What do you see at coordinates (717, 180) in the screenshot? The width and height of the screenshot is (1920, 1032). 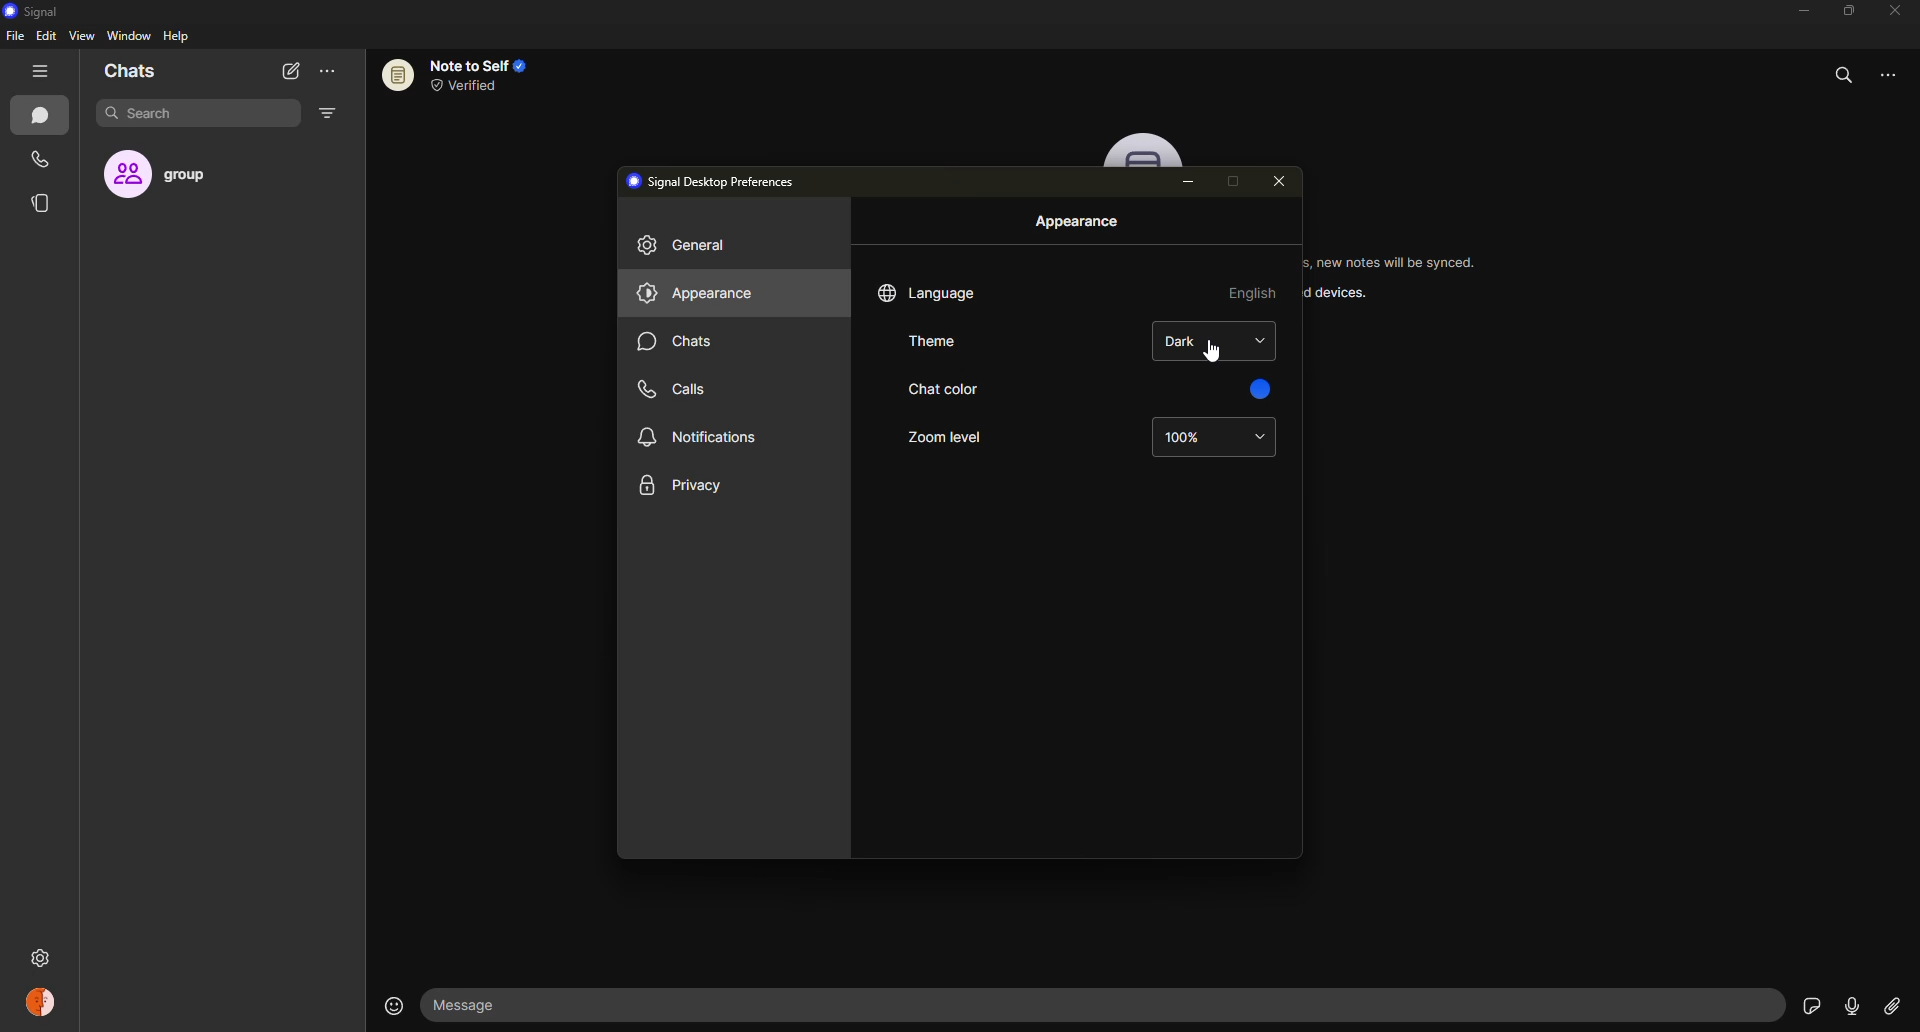 I see `desktop preferences` at bounding box center [717, 180].